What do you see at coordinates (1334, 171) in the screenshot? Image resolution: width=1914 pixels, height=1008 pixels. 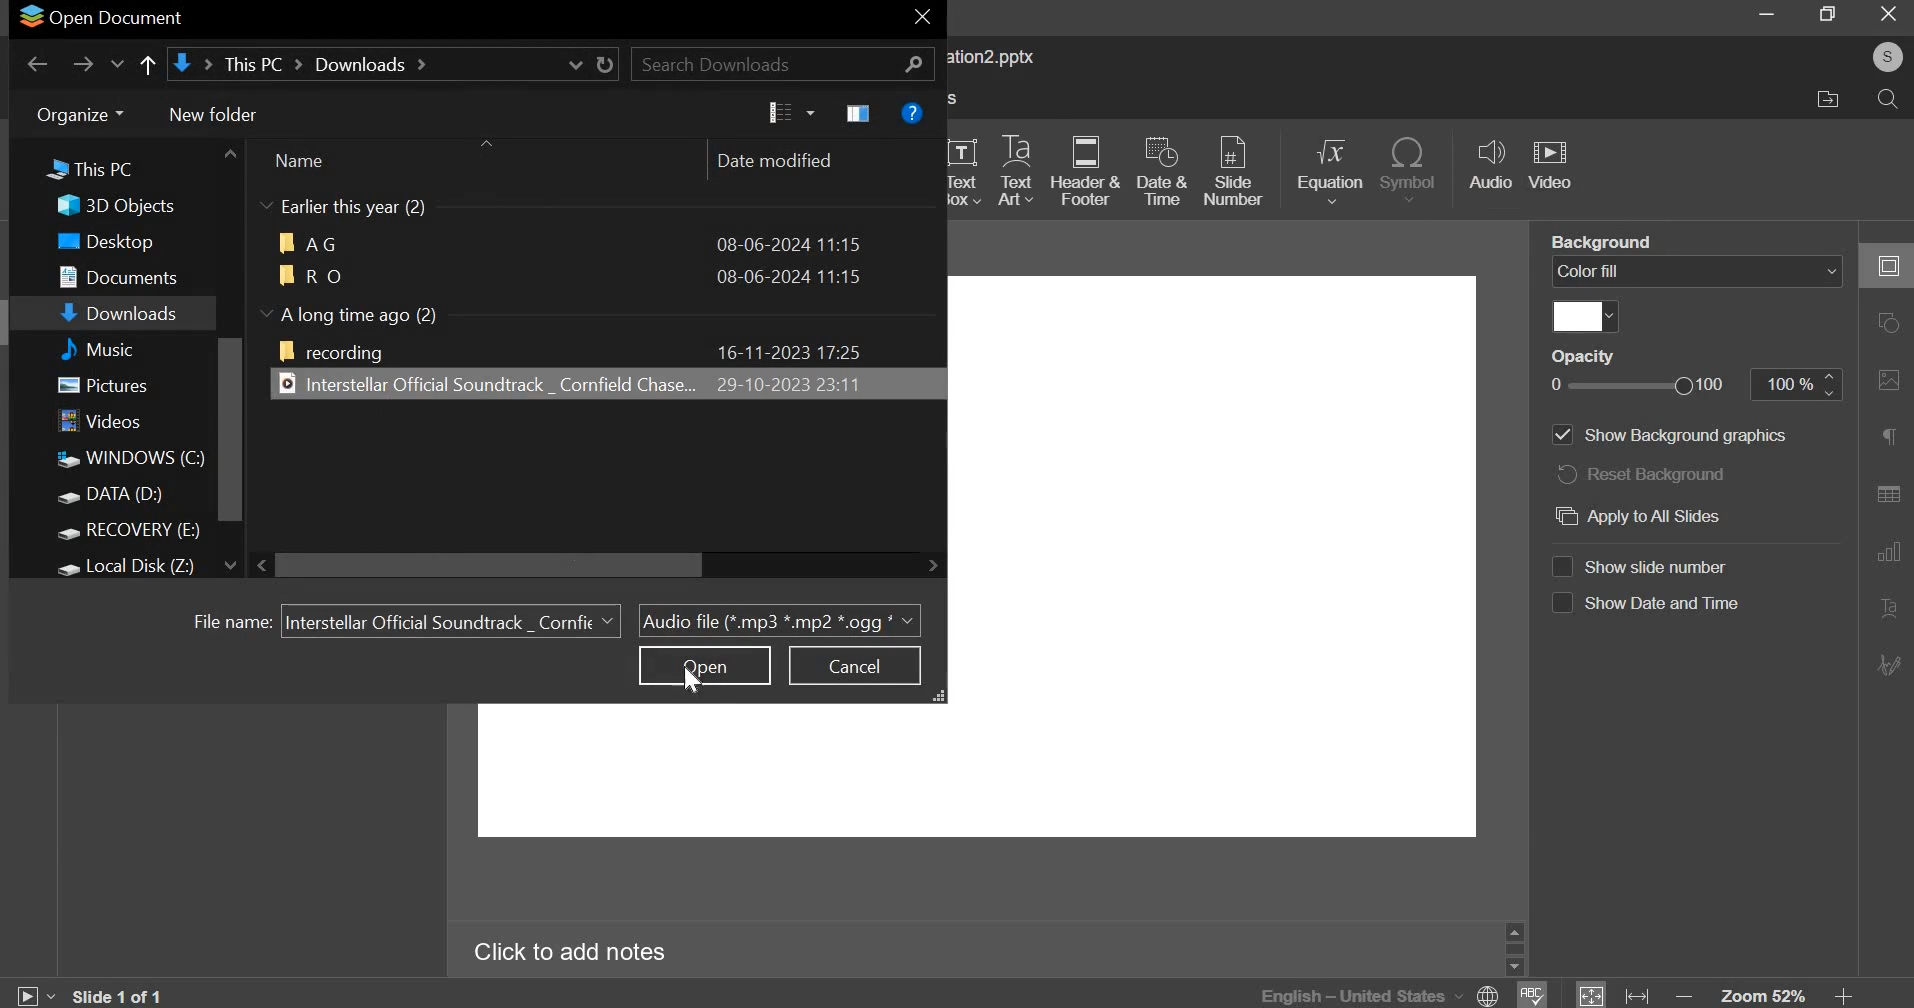 I see `insert equation` at bounding box center [1334, 171].